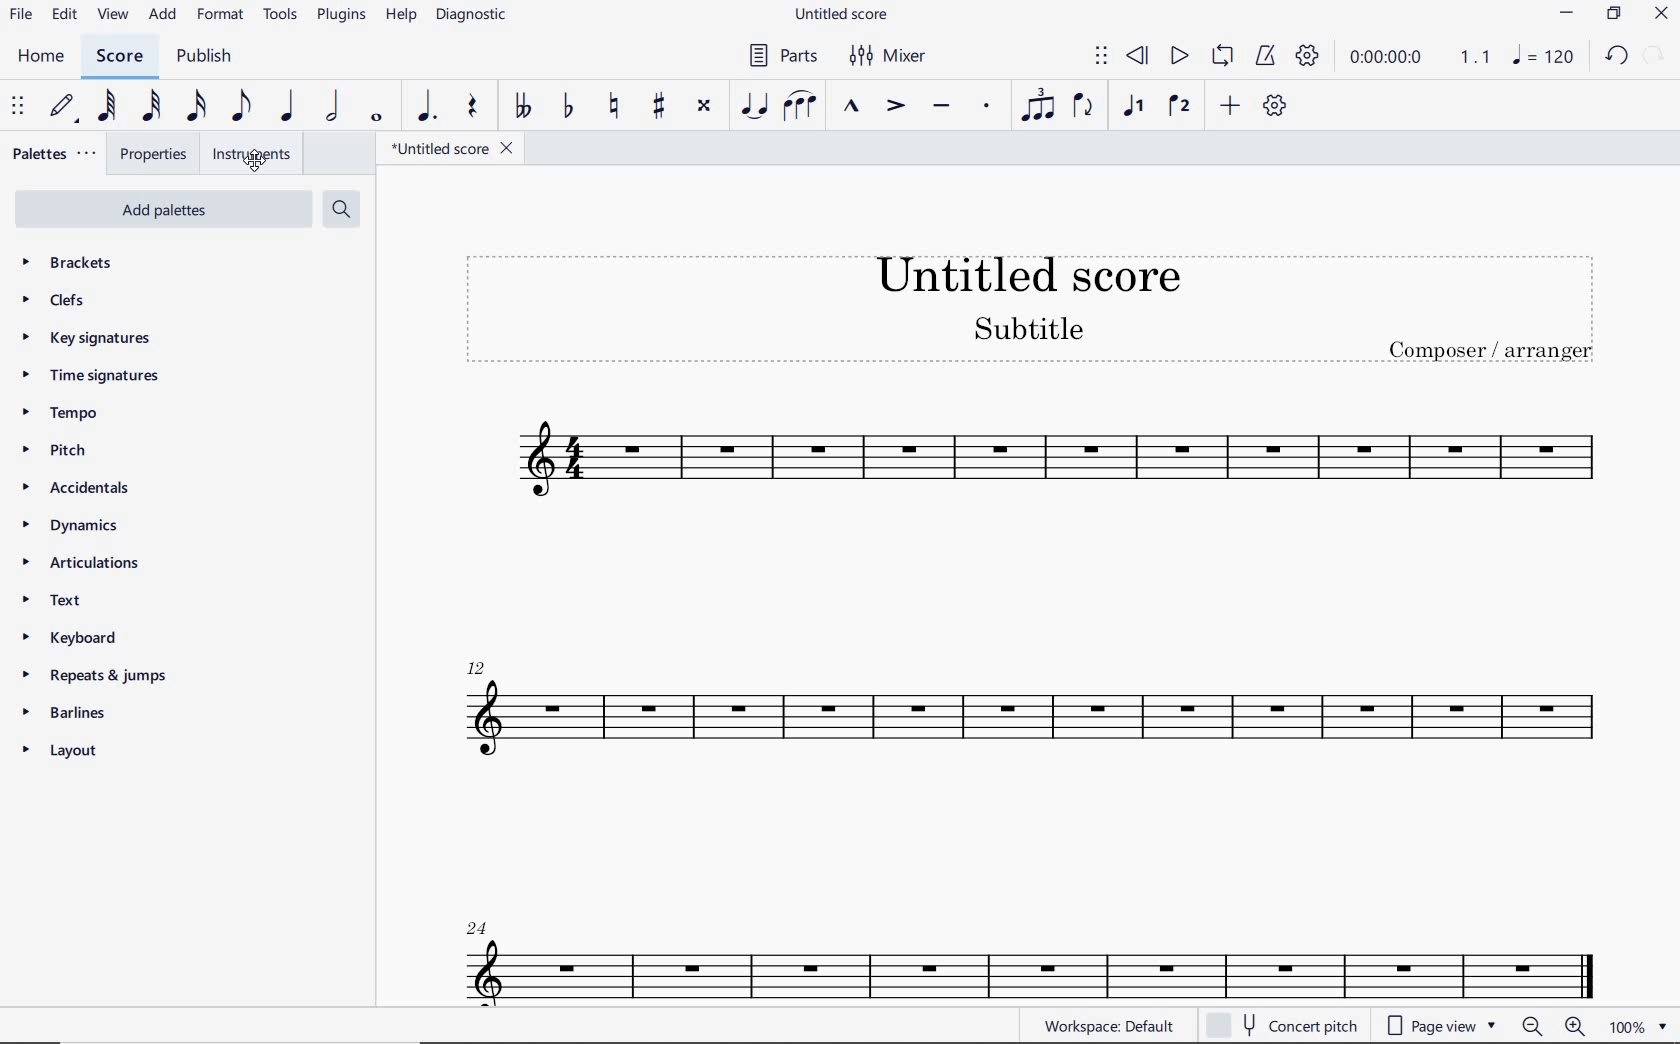 The width and height of the screenshot is (1680, 1044). I want to click on 64TH NOTE, so click(108, 106).